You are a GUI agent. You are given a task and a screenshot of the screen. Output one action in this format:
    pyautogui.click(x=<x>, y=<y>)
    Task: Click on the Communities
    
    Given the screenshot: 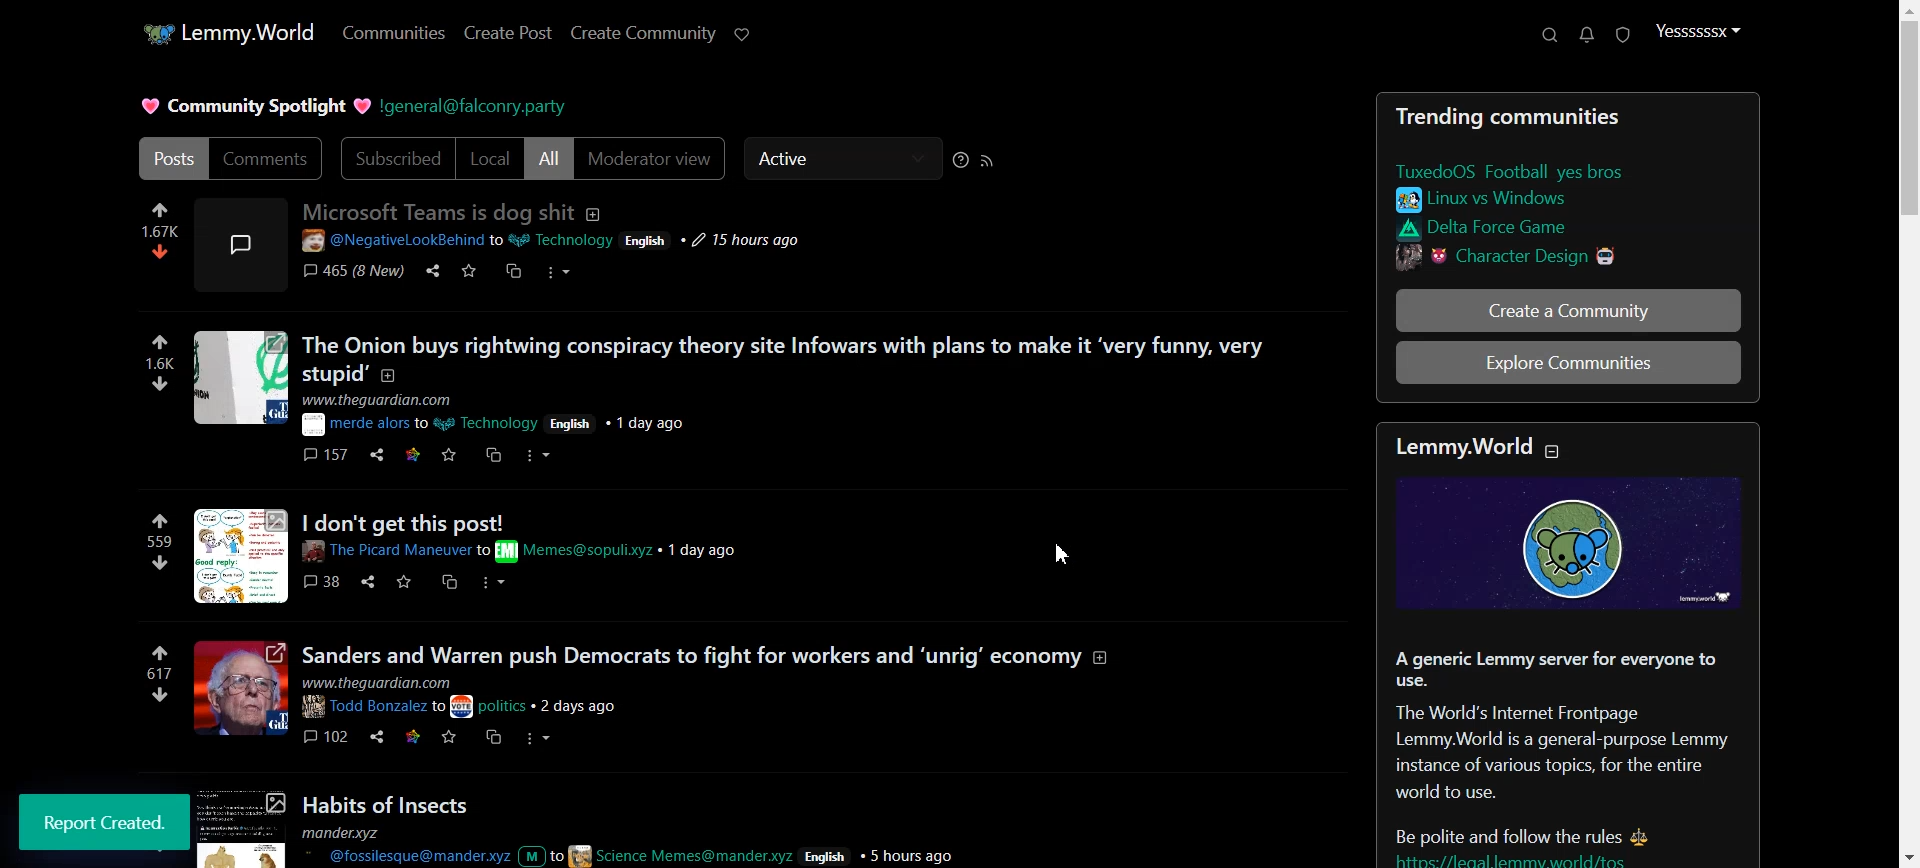 What is the action you would take?
    pyautogui.click(x=394, y=32)
    